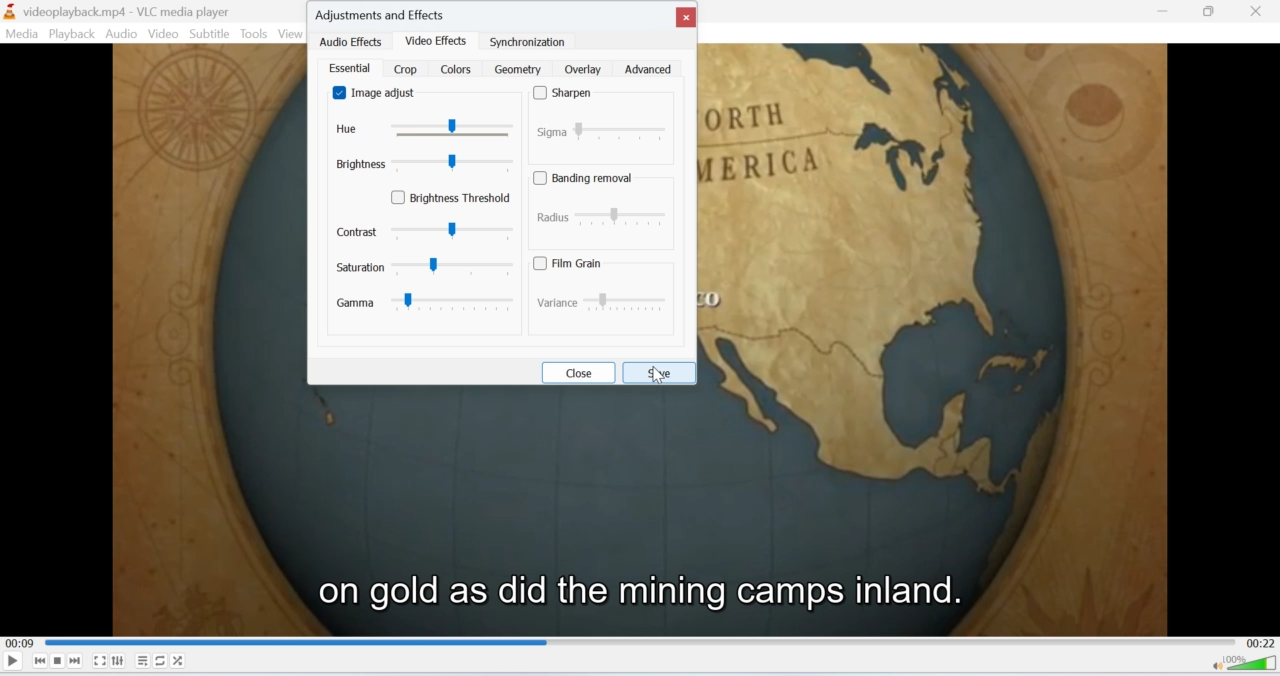 The height and width of the screenshot is (676, 1280). What do you see at coordinates (1262, 10) in the screenshot?
I see `Close` at bounding box center [1262, 10].